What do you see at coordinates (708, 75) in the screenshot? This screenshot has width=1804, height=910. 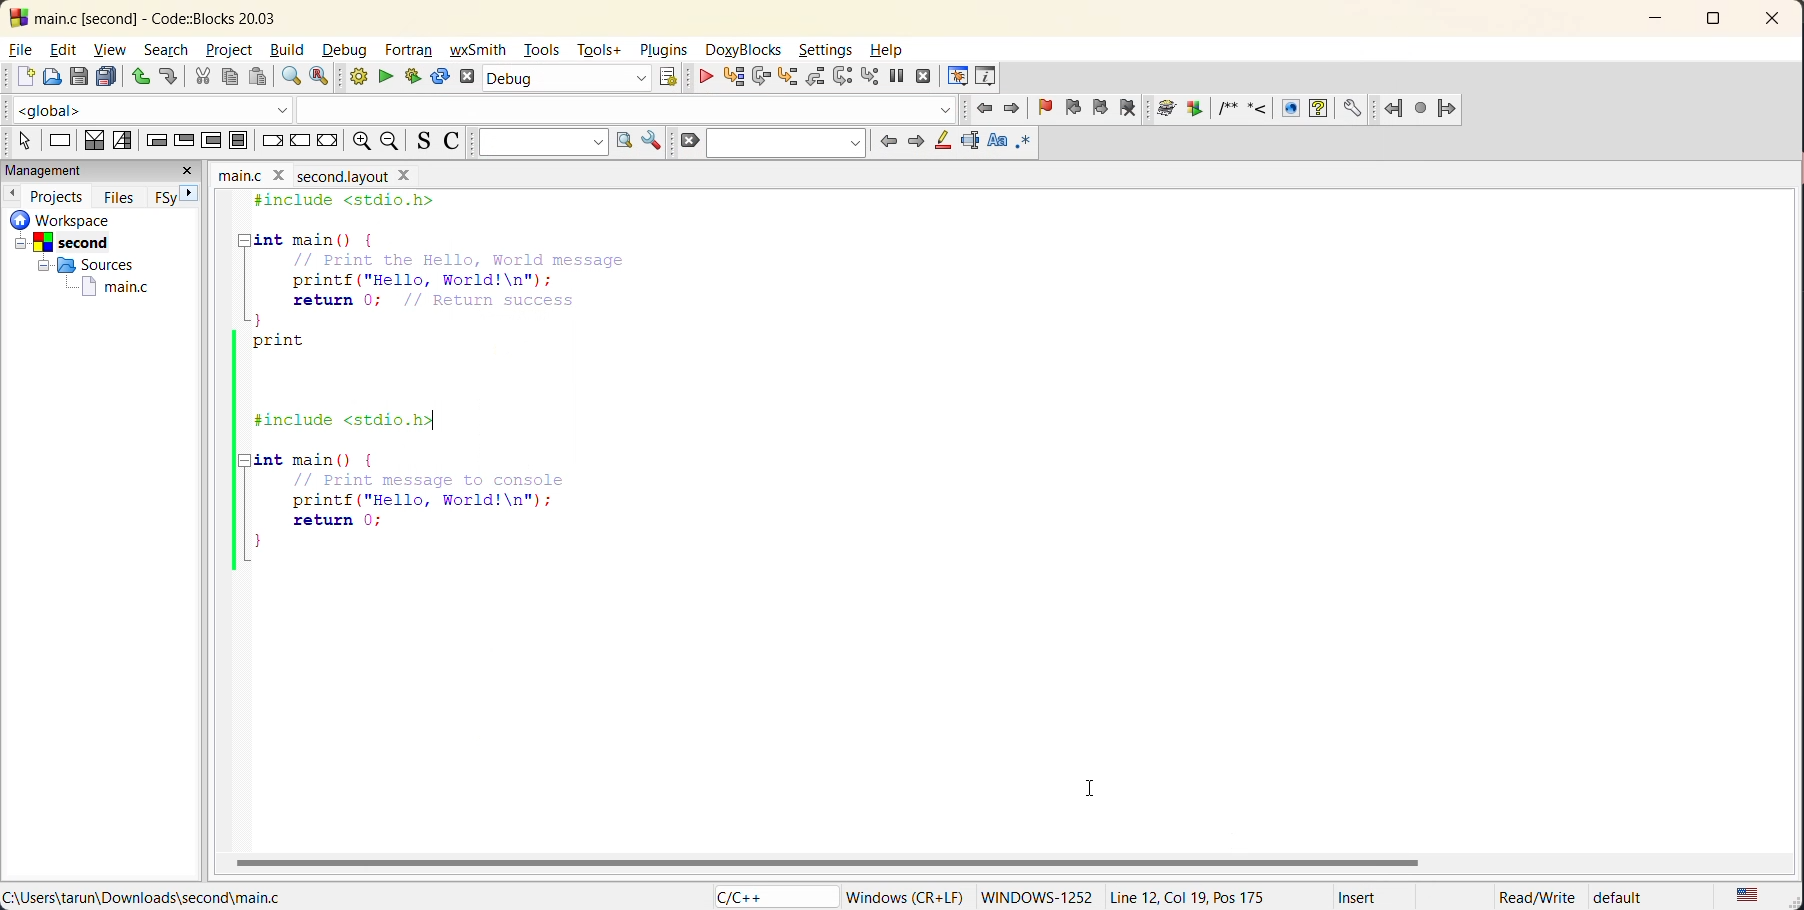 I see `debug` at bounding box center [708, 75].